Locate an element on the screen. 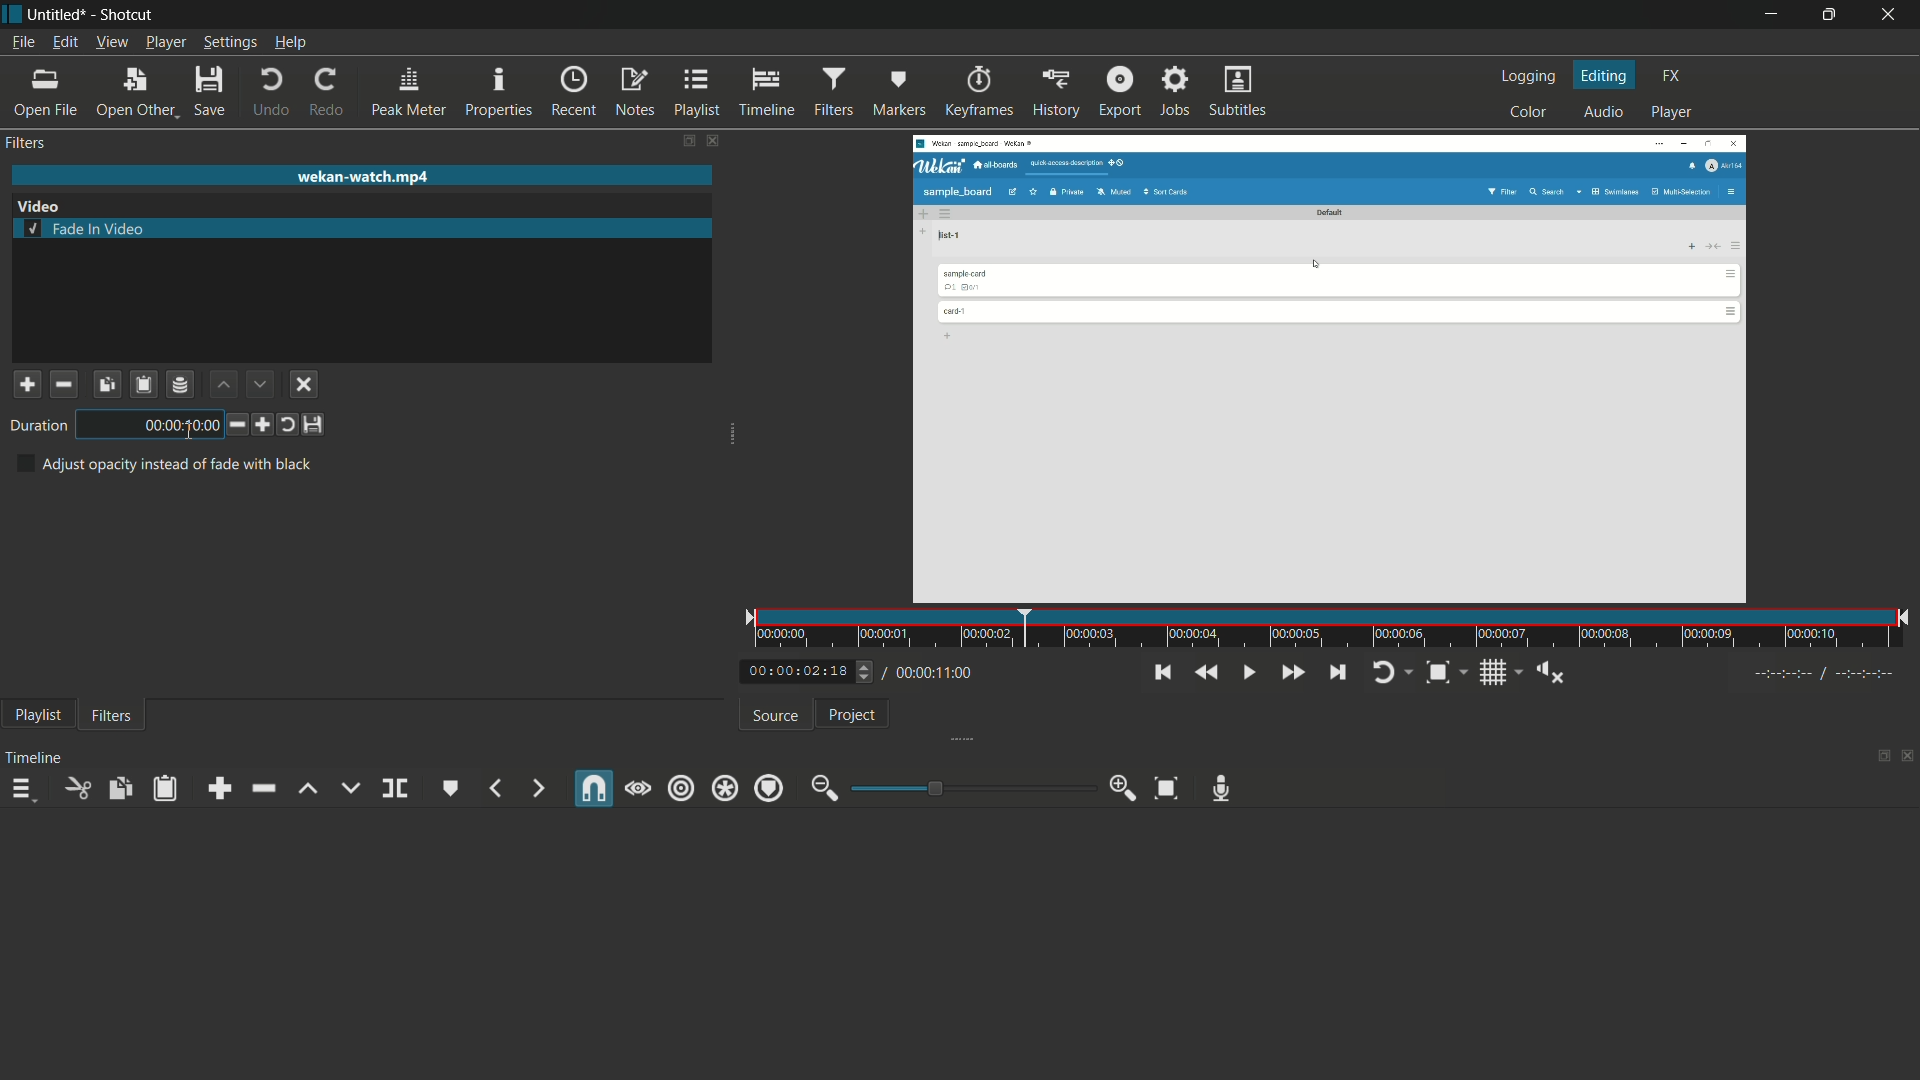 Image resolution: width=1920 pixels, height=1080 pixels. fx is located at coordinates (1673, 76).